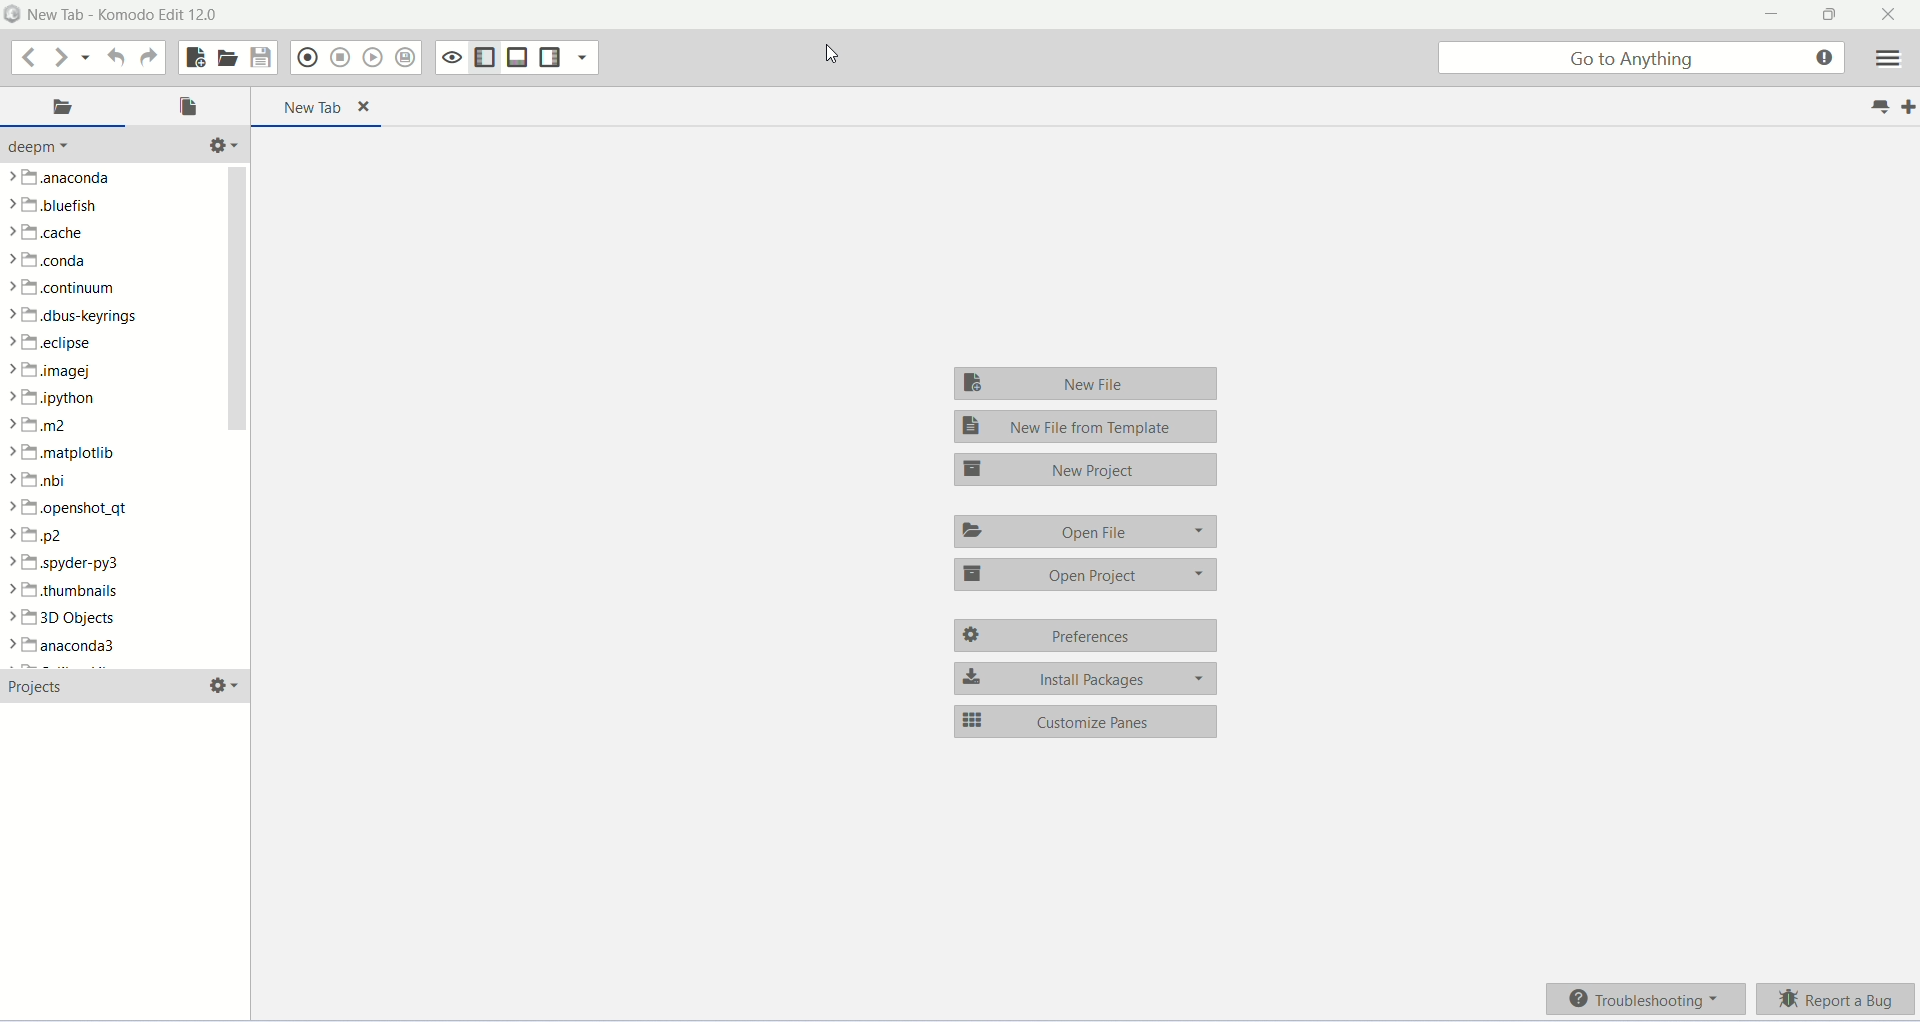 This screenshot has width=1920, height=1022. I want to click on new tab, so click(1908, 107).